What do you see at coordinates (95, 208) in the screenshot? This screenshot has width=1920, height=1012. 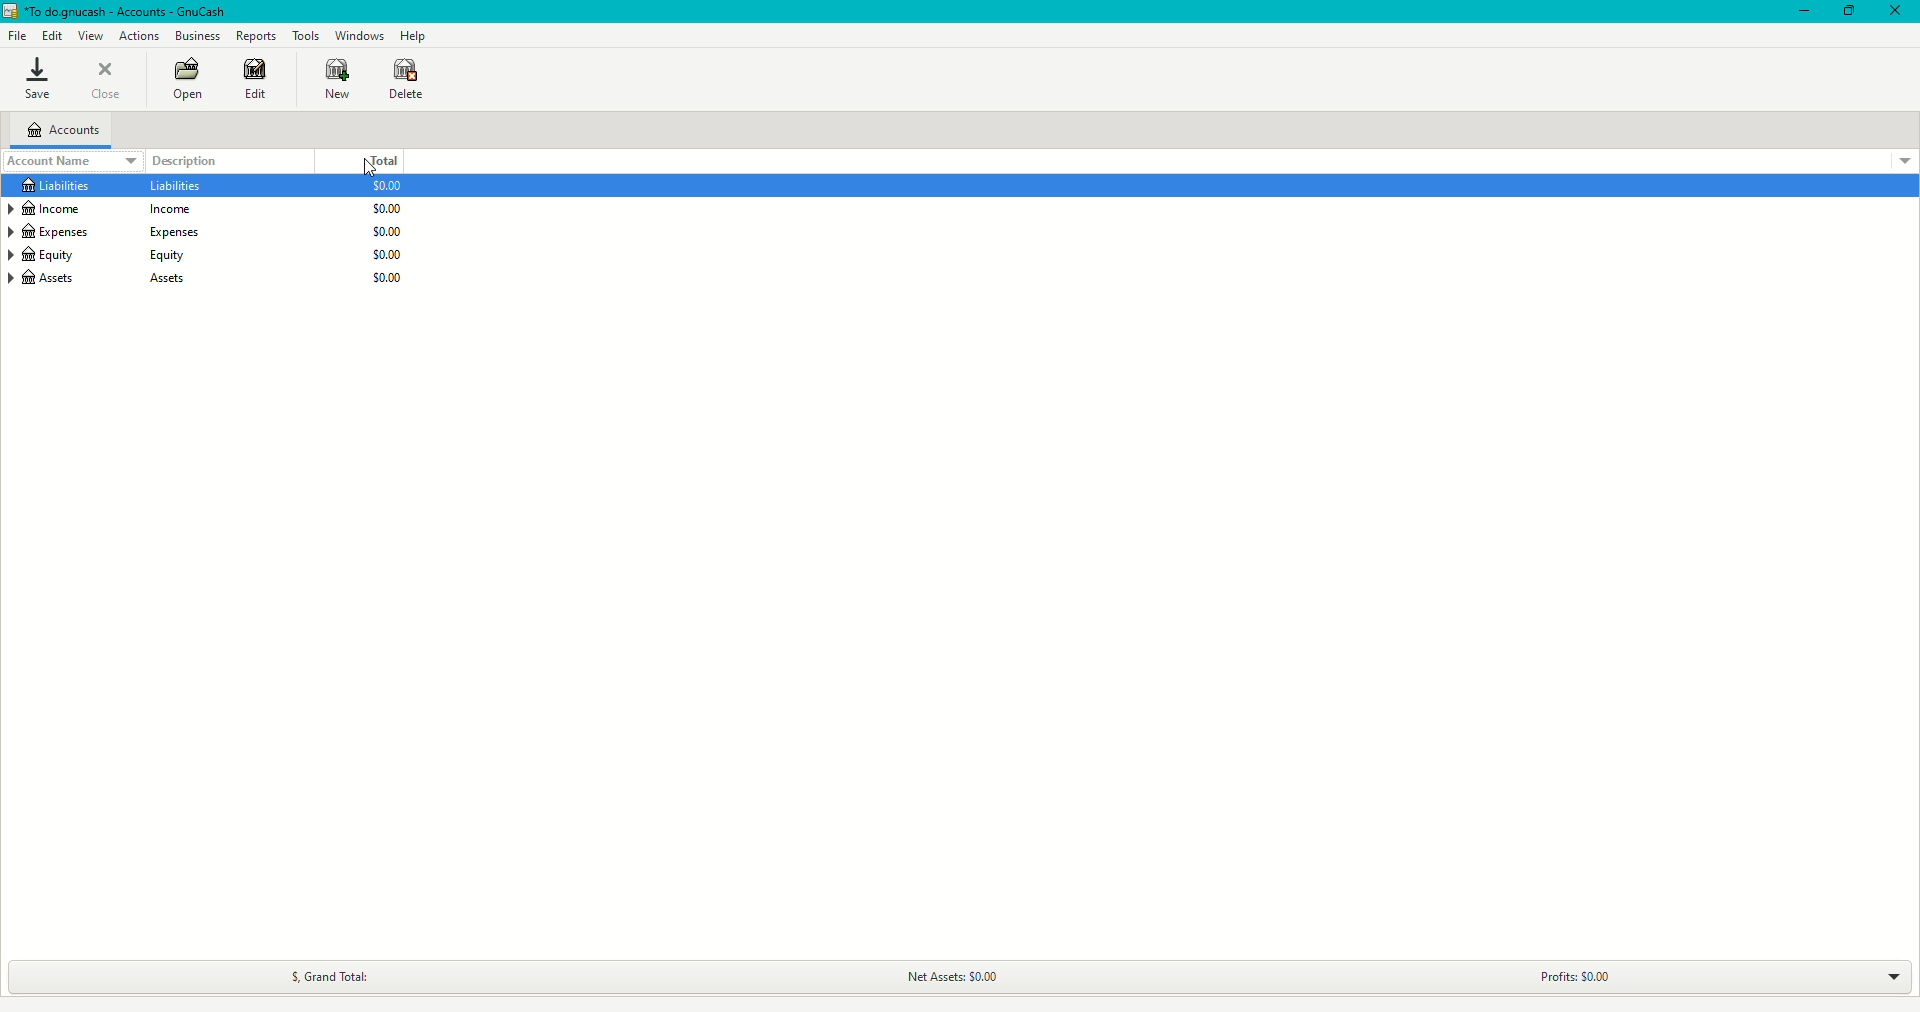 I see `Income` at bounding box center [95, 208].